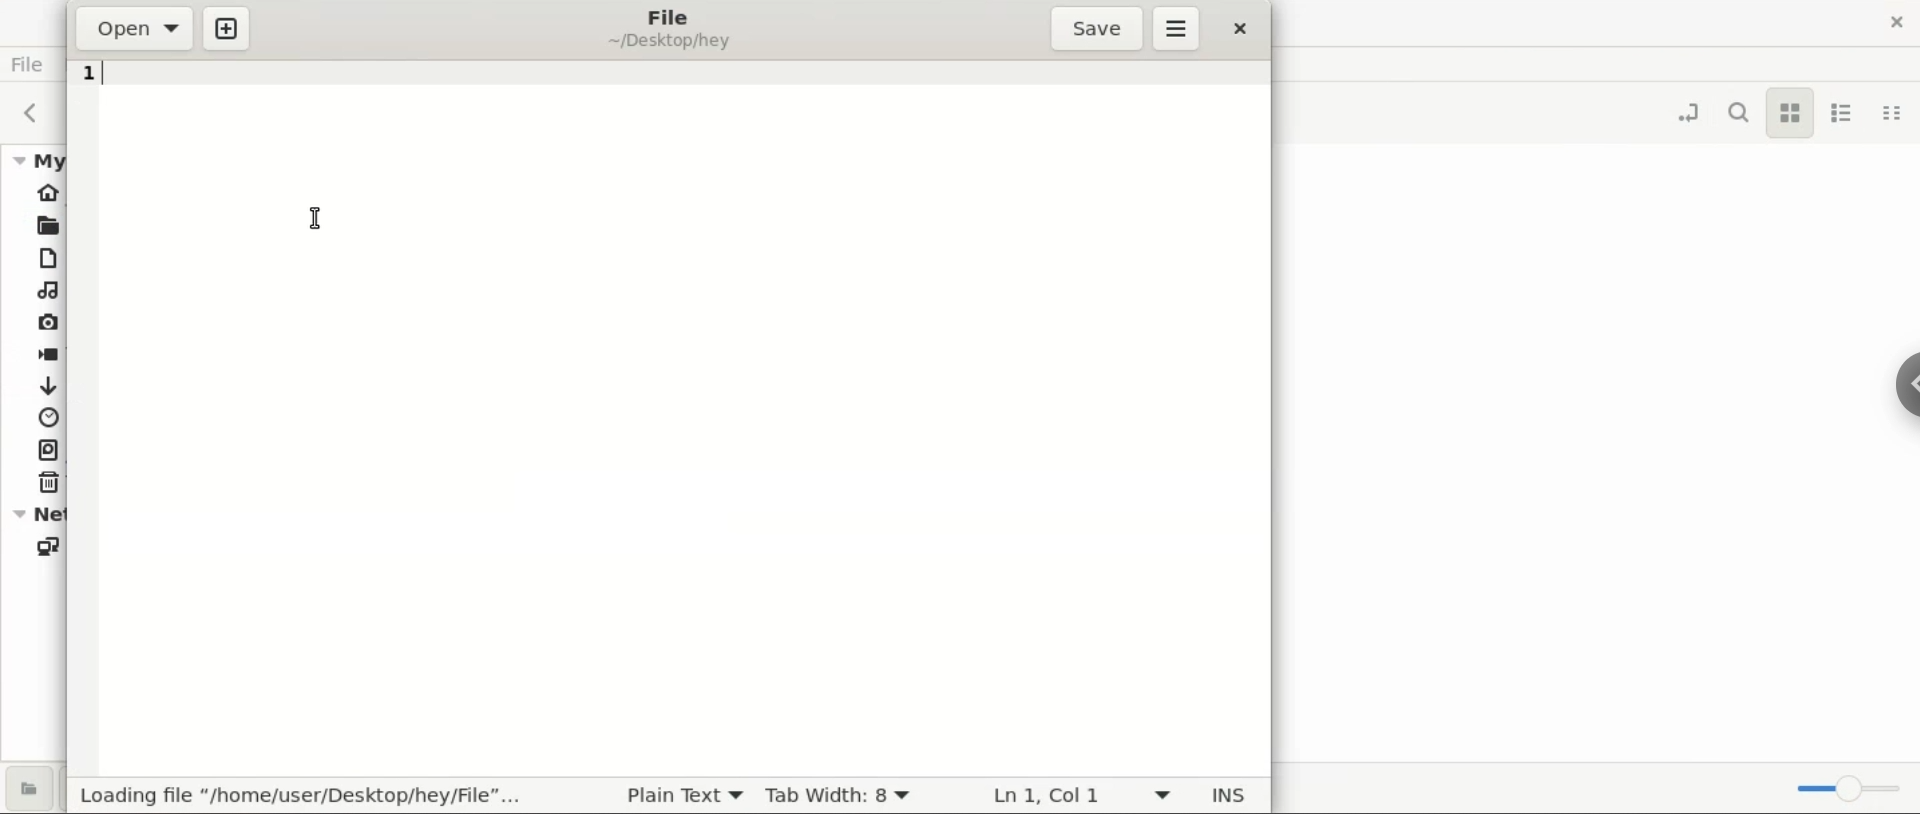  Describe the element at coordinates (687, 794) in the screenshot. I see `plain text` at that location.